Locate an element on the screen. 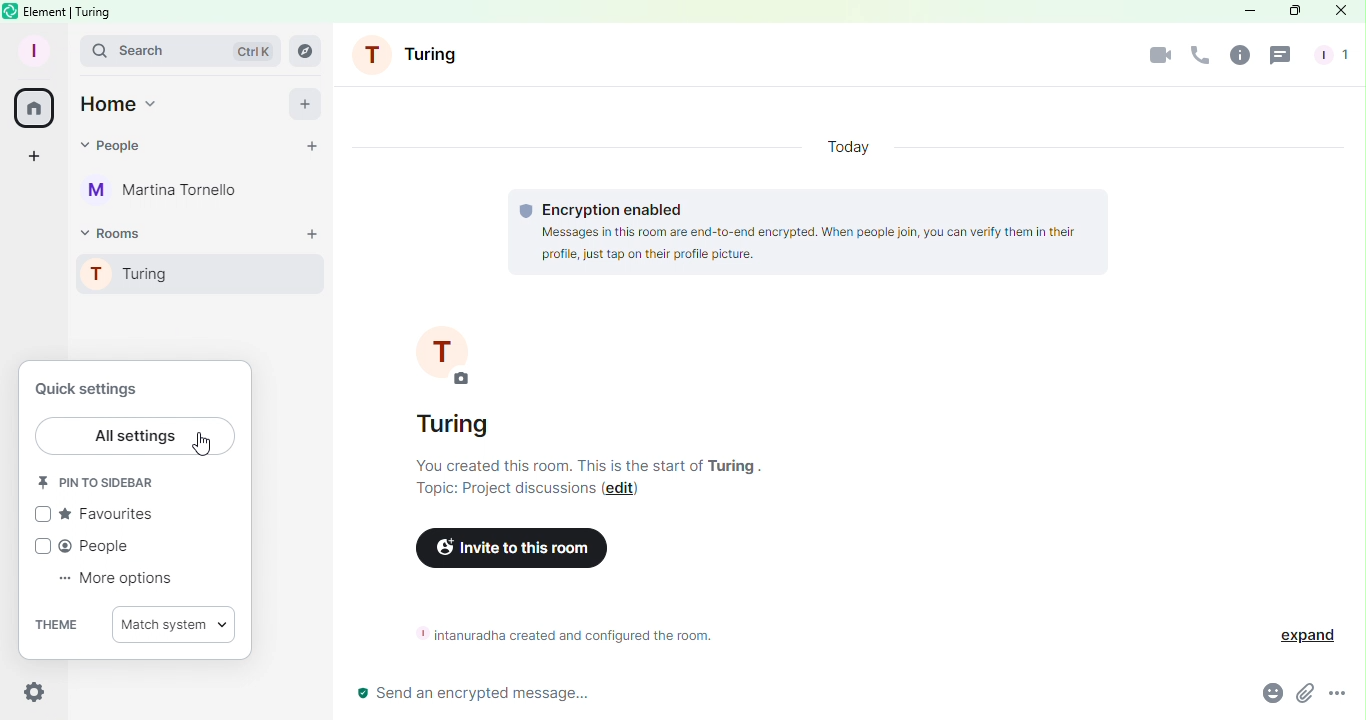  Threads is located at coordinates (1282, 57).